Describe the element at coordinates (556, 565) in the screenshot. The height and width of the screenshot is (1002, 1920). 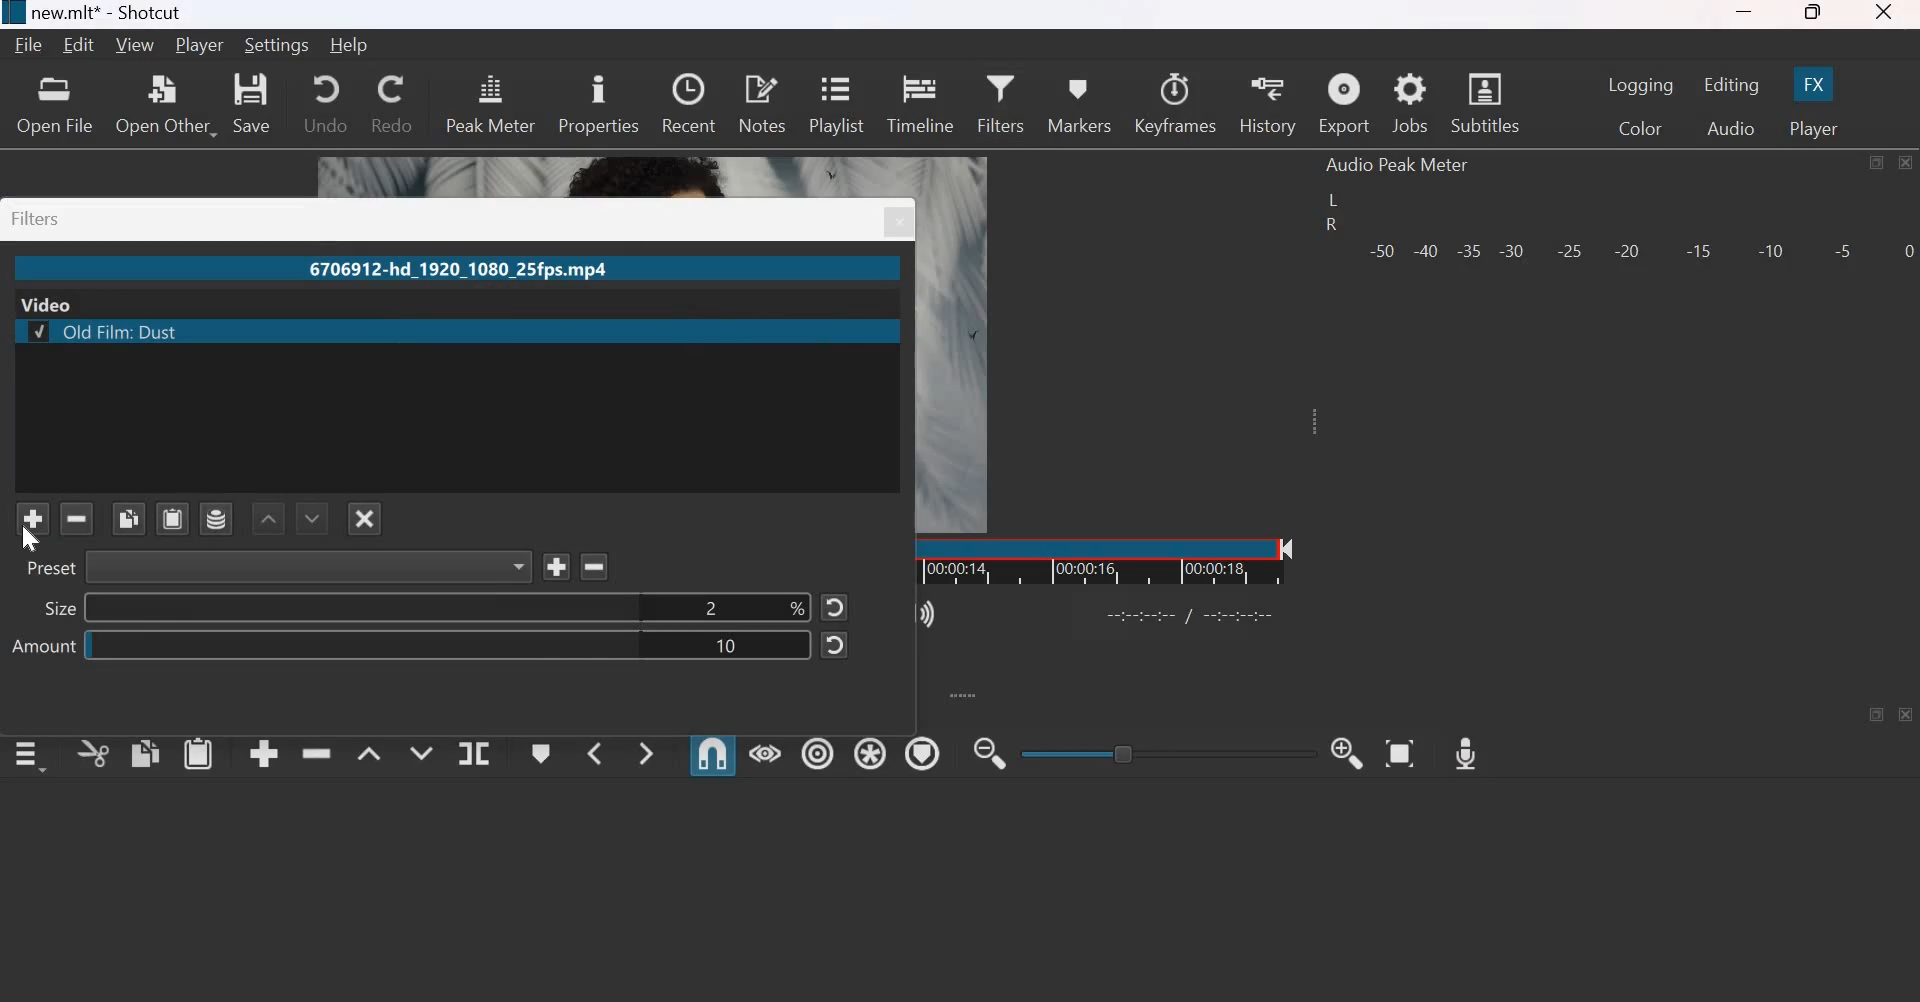
I see `Add filter` at that location.